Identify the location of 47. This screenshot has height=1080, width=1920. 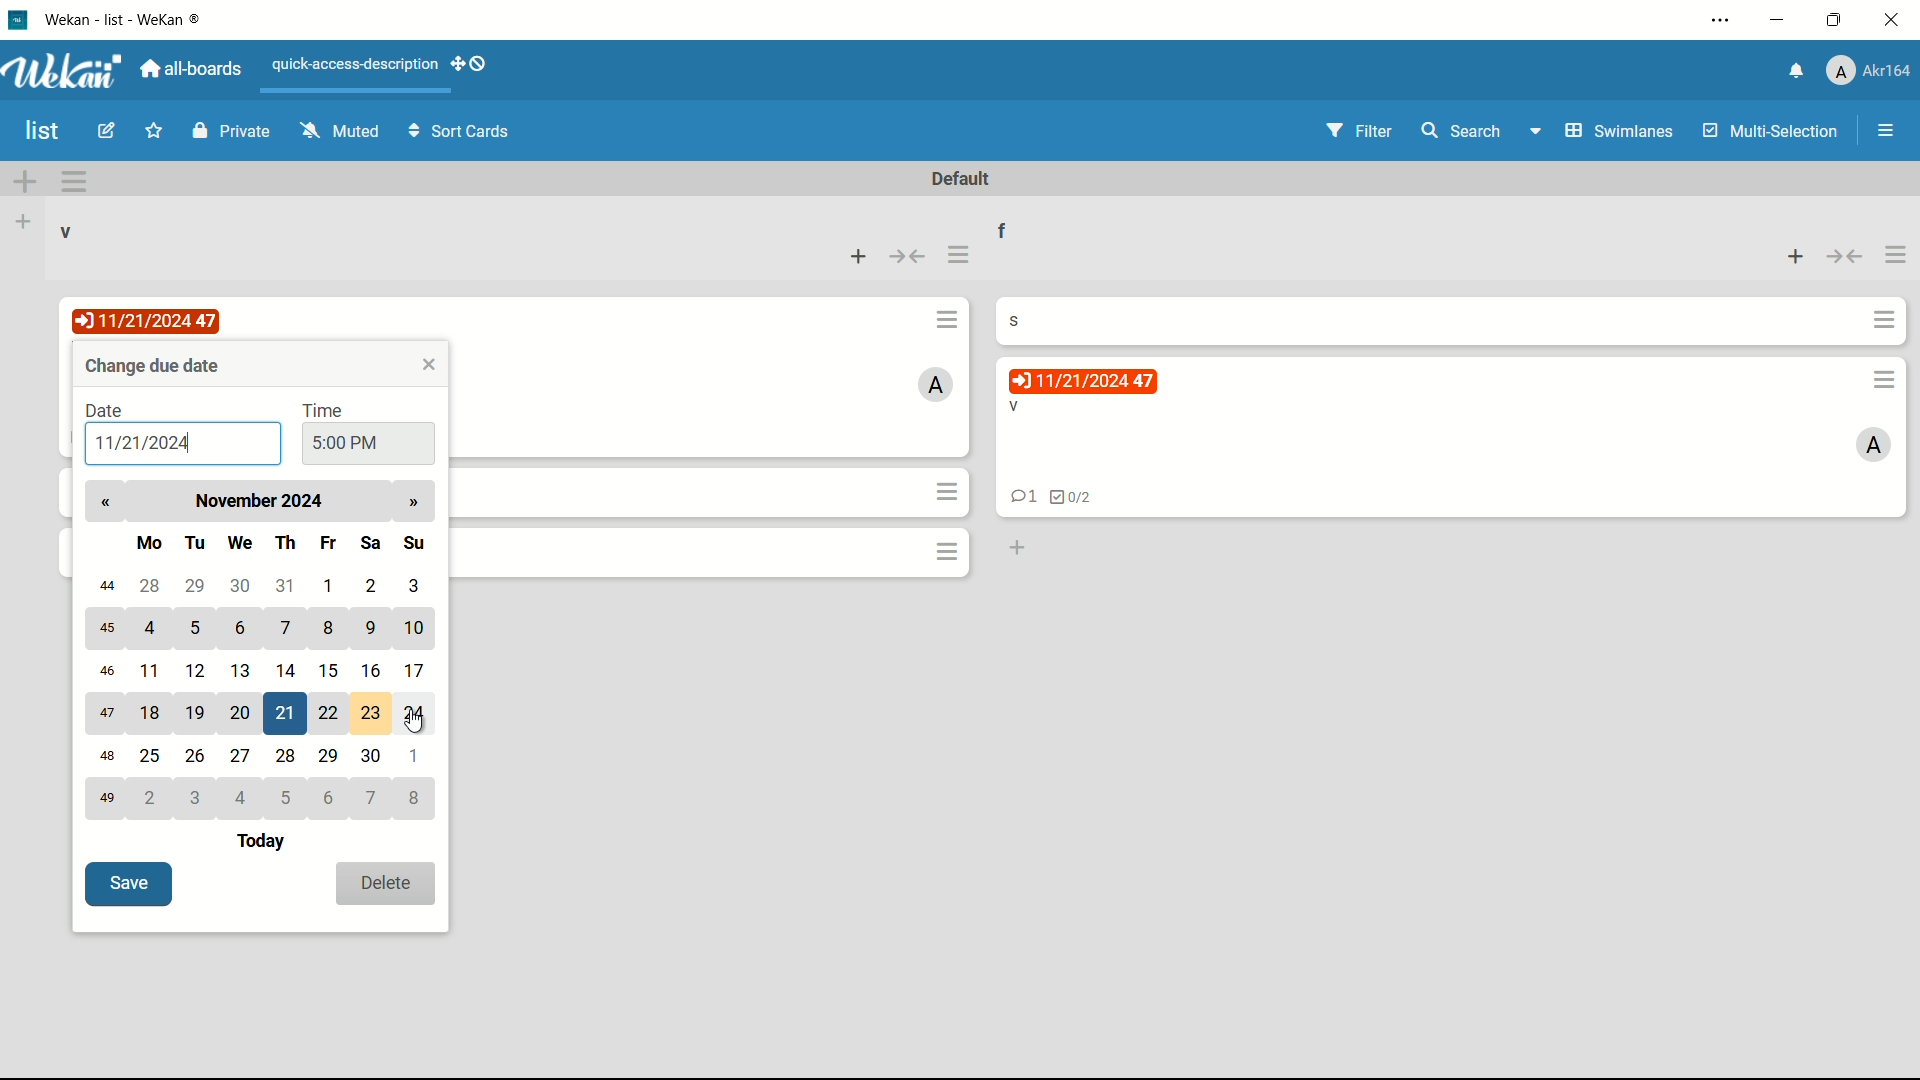
(106, 714).